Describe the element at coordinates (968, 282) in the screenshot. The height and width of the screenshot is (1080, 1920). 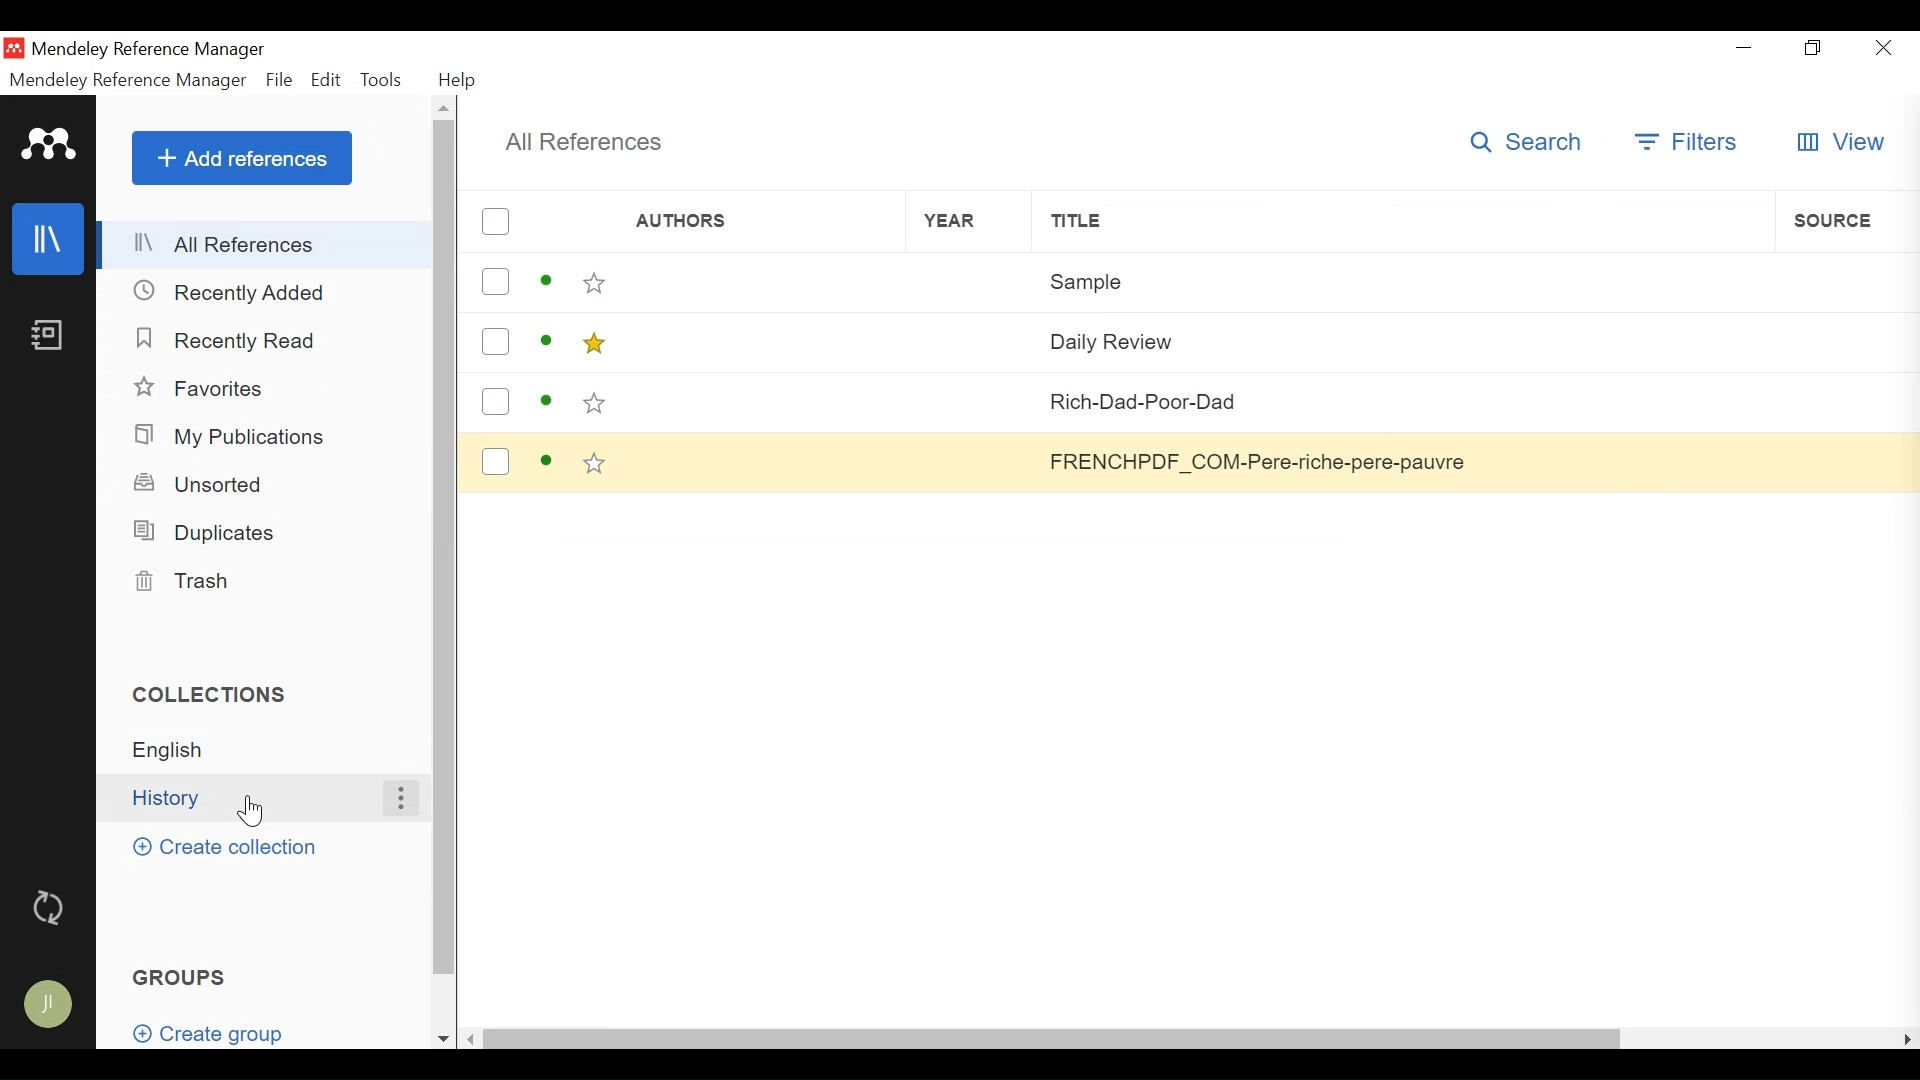
I see `Year` at that location.